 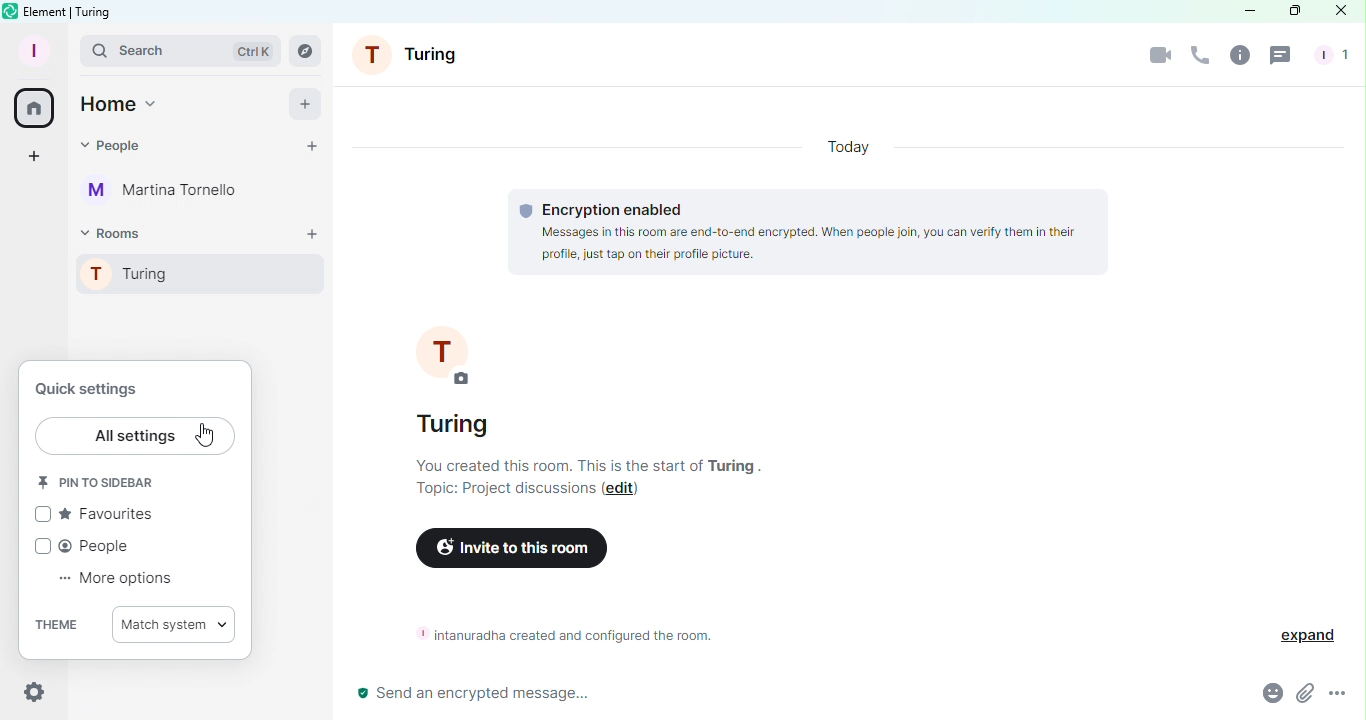 What do you see at coordinates (208, 437) in the screenshot?
I see `Cursor` at bounding box center [208, 437].